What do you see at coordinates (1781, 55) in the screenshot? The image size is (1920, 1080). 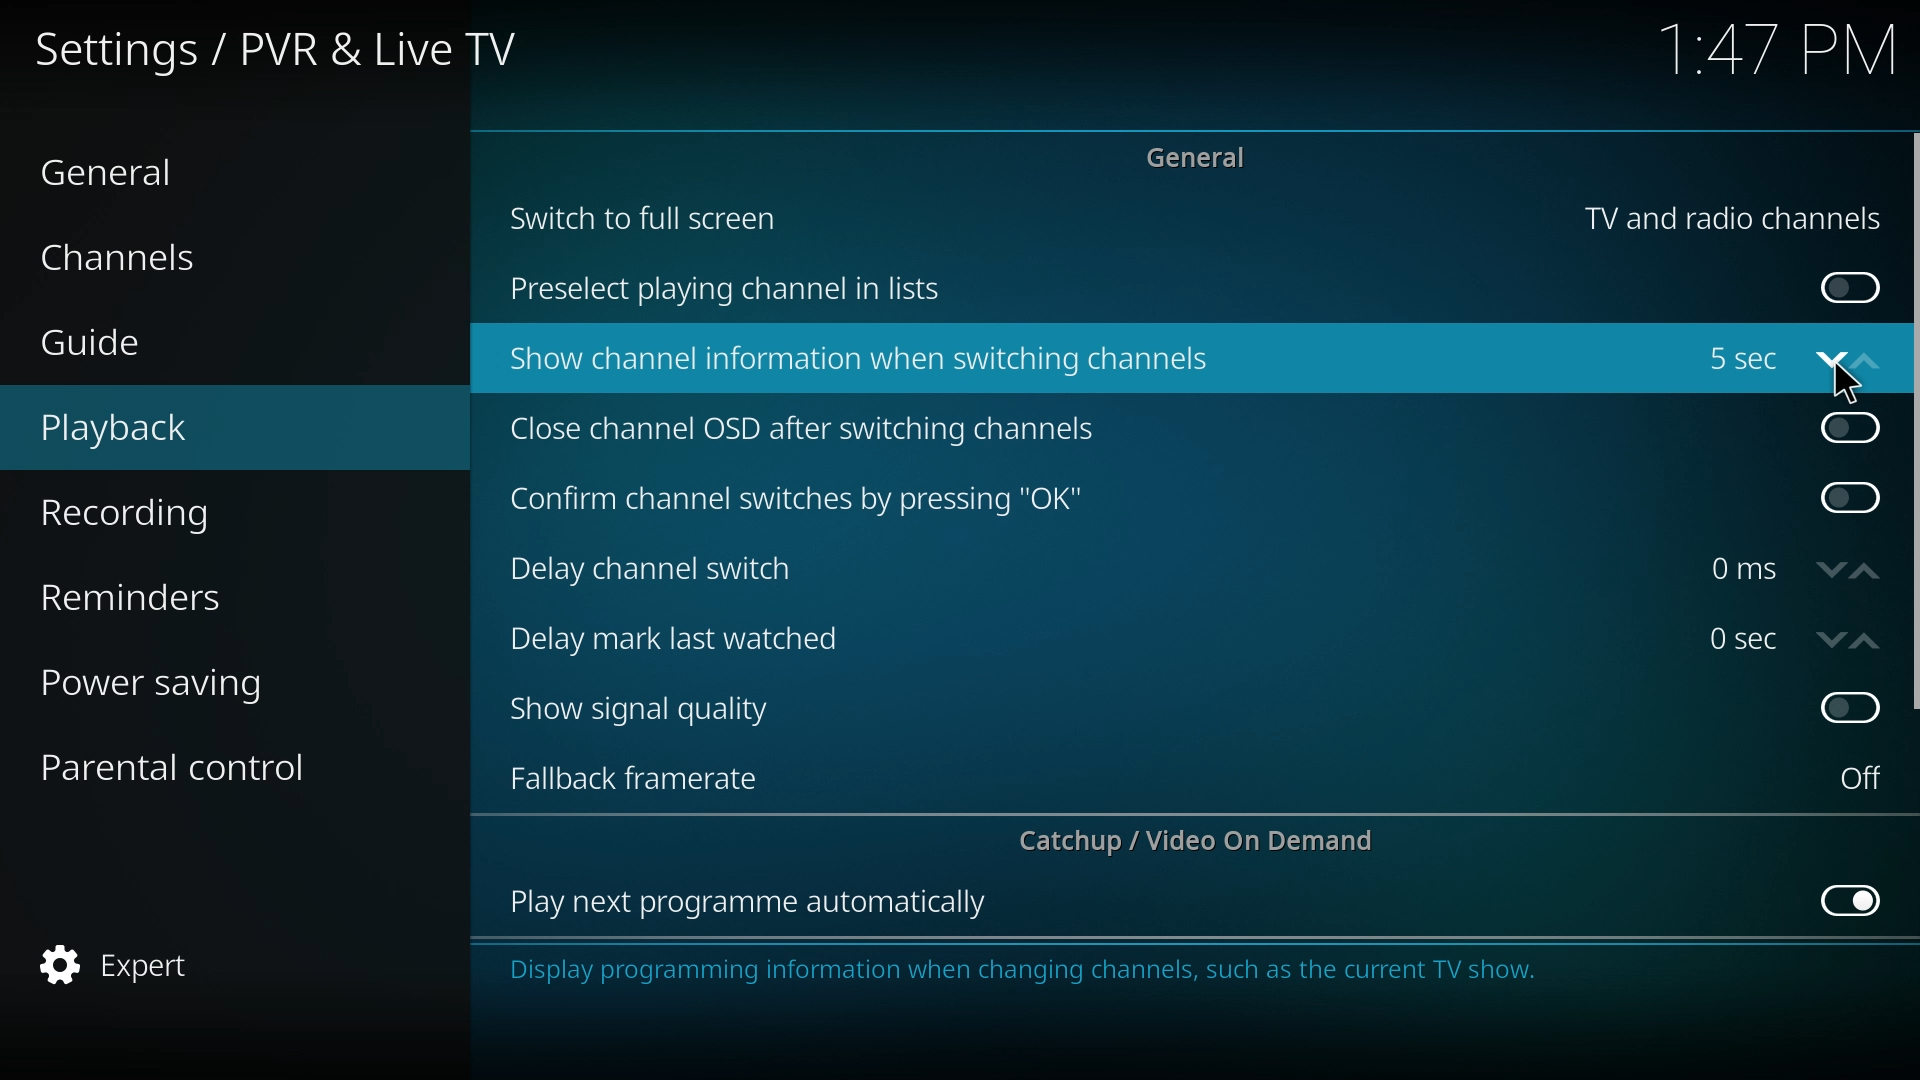 I see `time` at bounding box center [1781, 55].